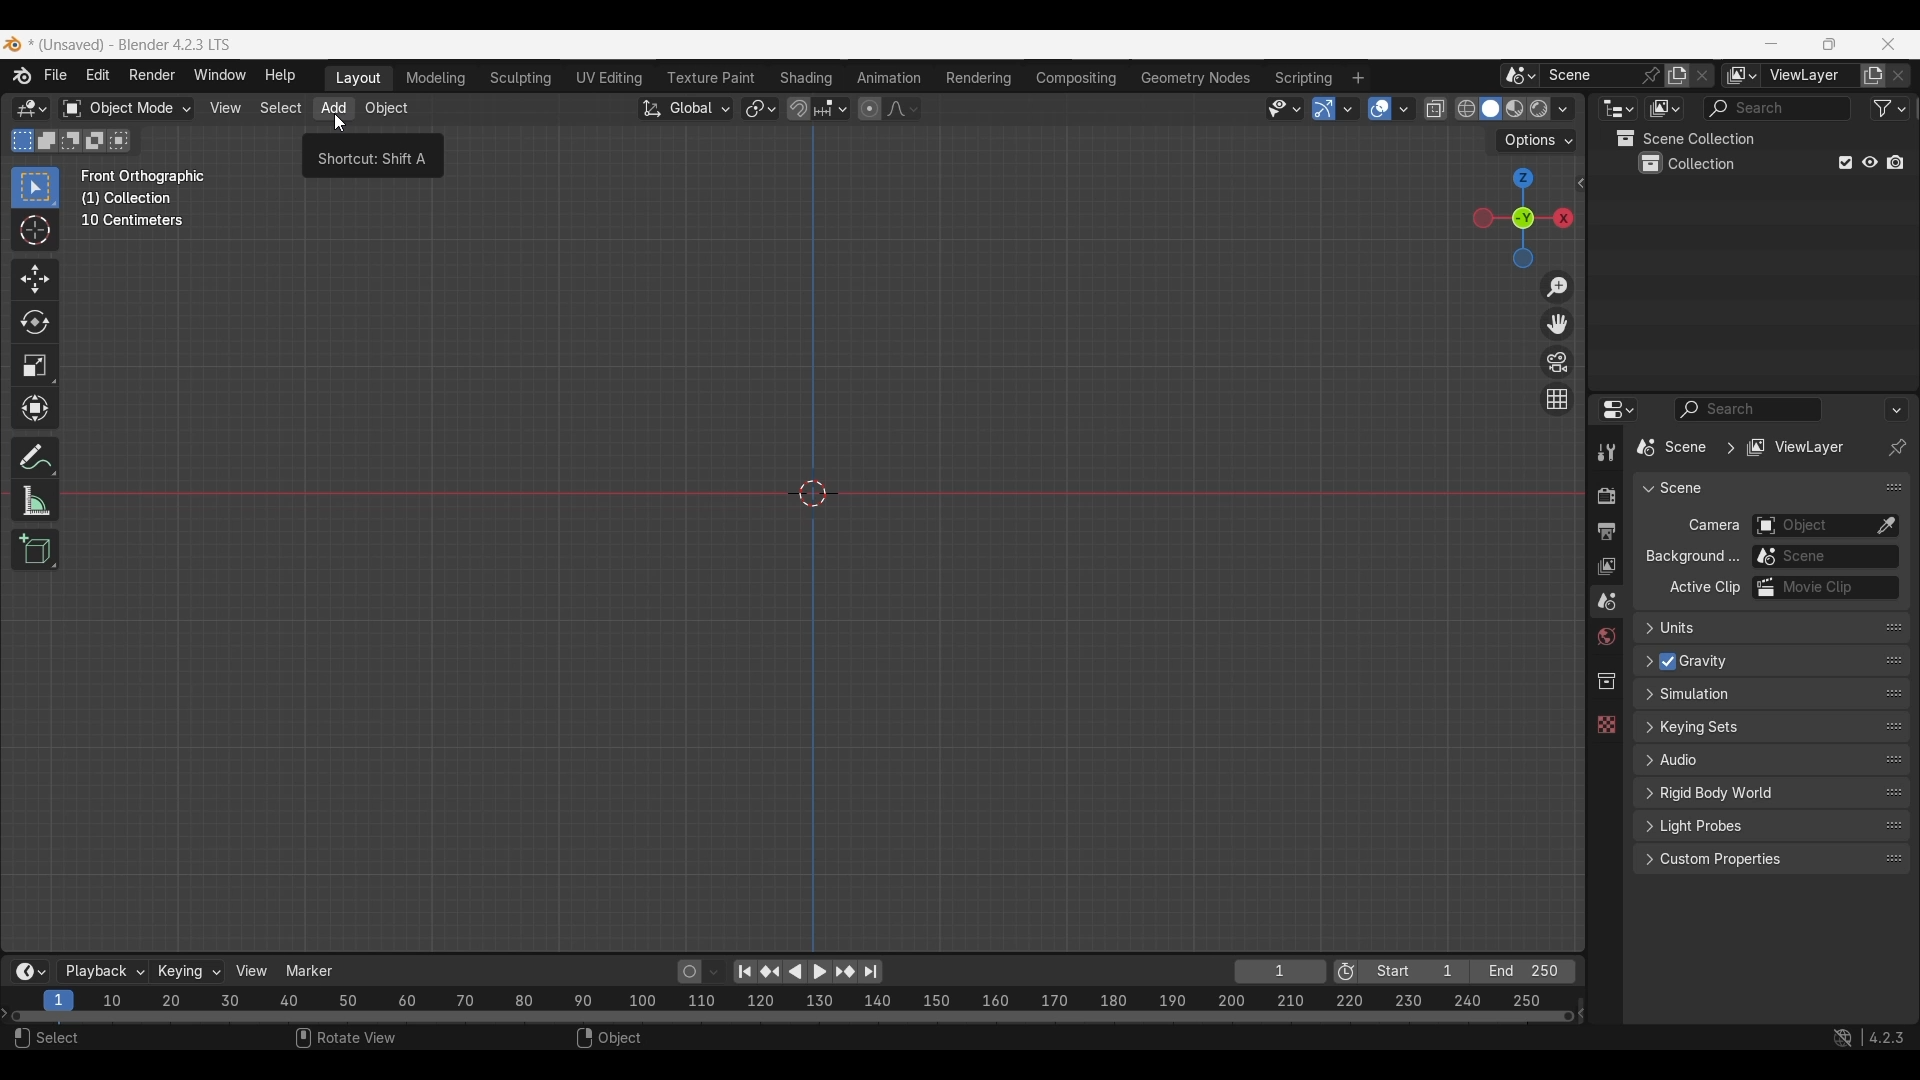 Image resolution: width=1920 pixels, height=1080 pixels. Describe the element at coordinates (1894, 760) in the screenshot. I see `Change order in the list` at that location.